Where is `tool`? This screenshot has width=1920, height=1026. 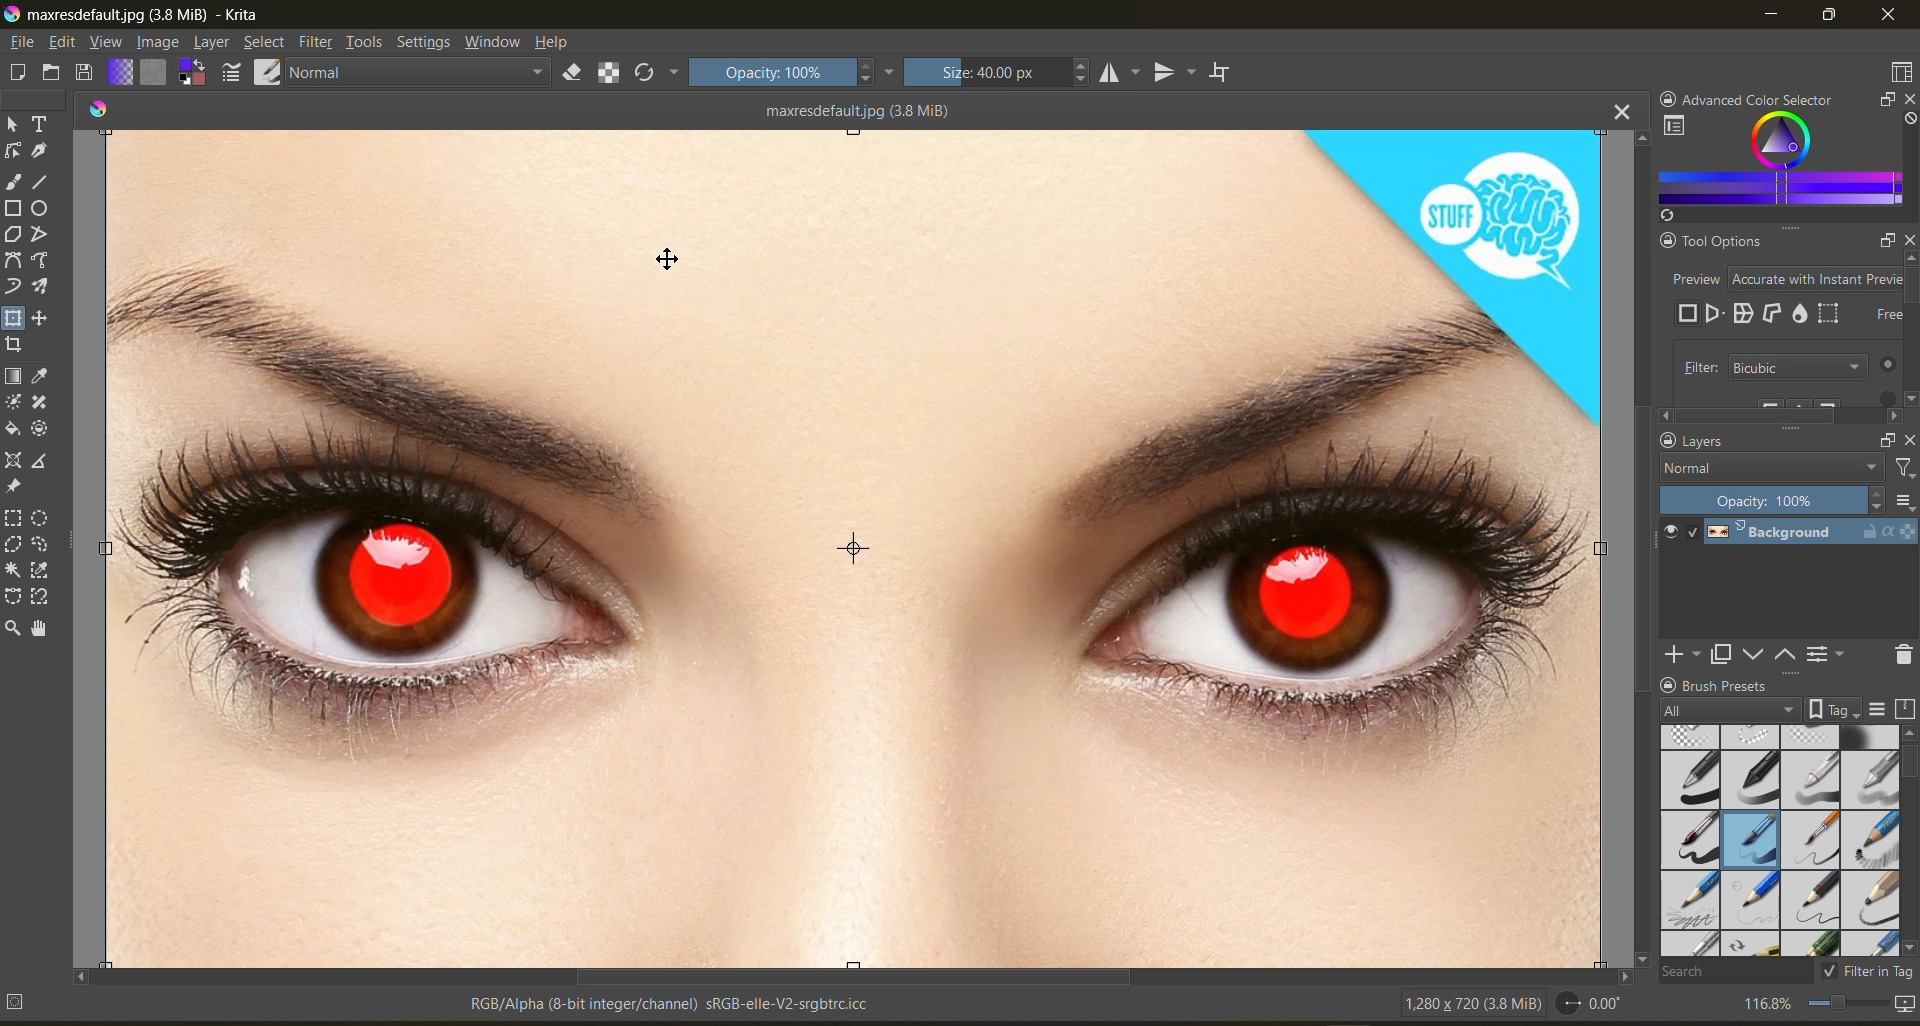
tool is located at coordinates (41, 464).